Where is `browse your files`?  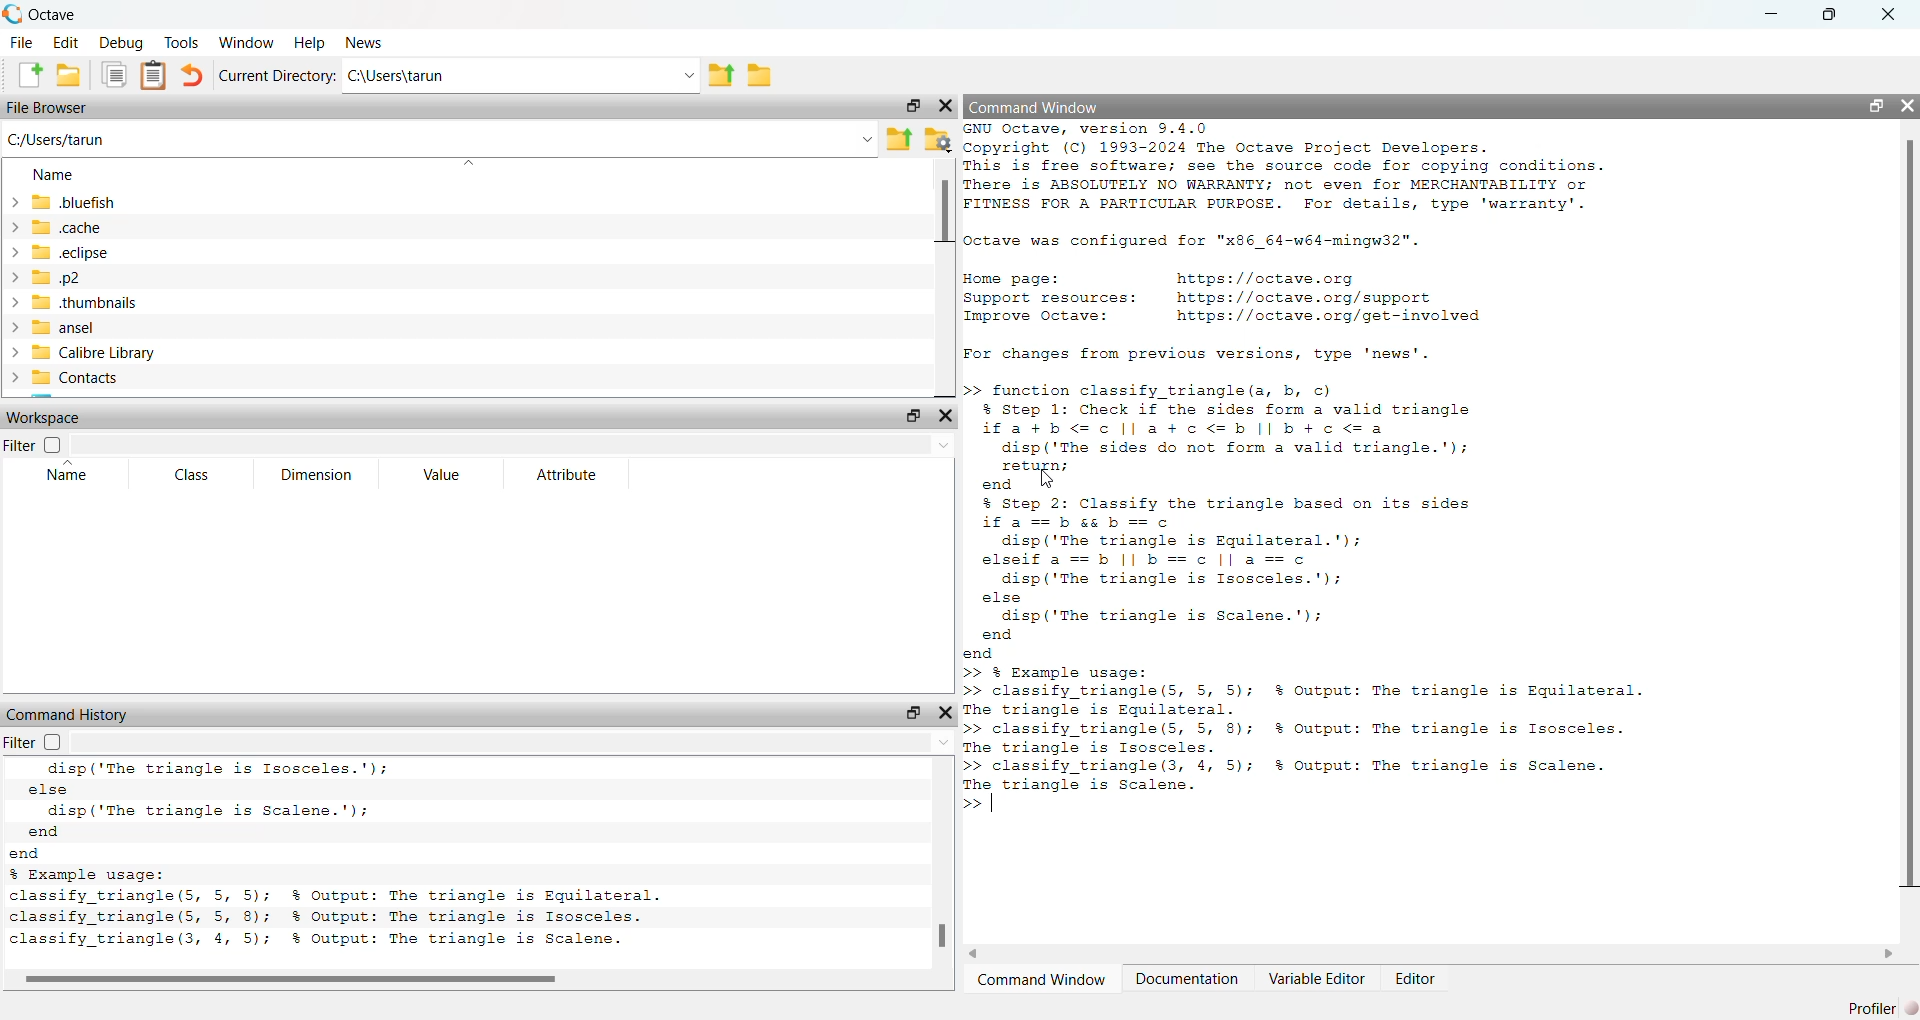
browse your files is located at coordinates (939, 139).